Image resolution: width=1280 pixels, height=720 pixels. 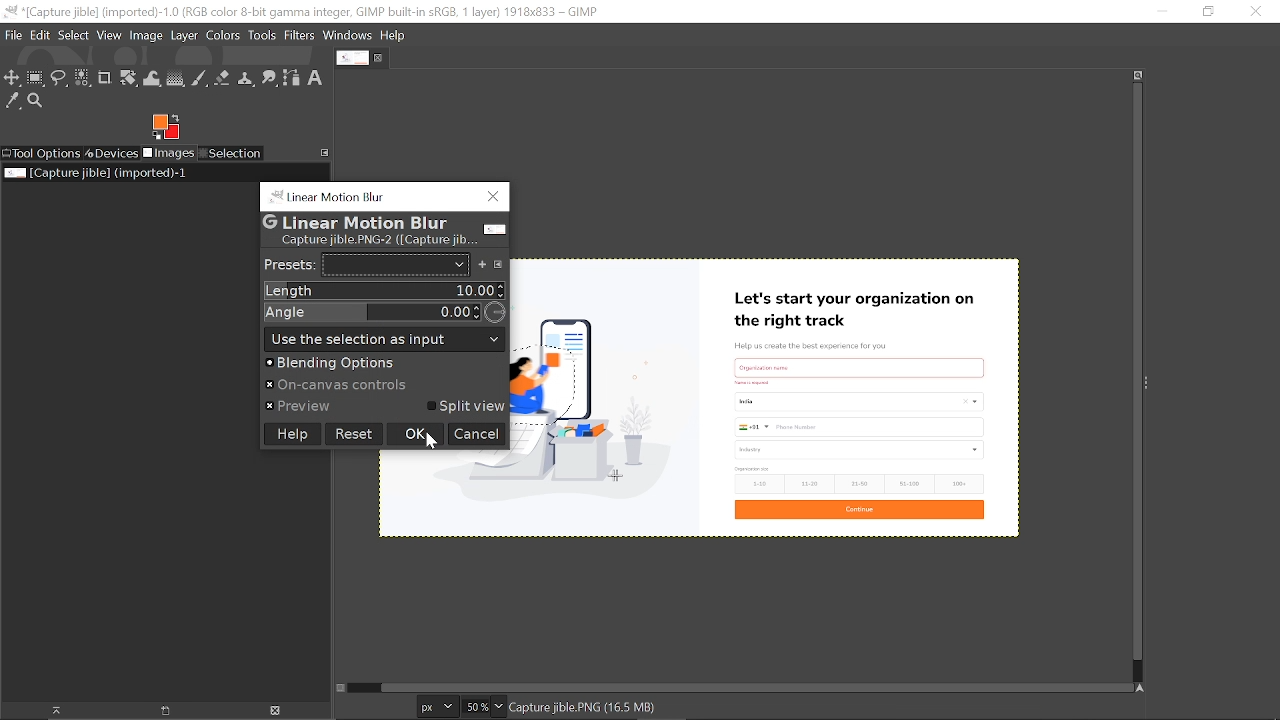 I want to click on Zoom options, so click(x=499, y=706).